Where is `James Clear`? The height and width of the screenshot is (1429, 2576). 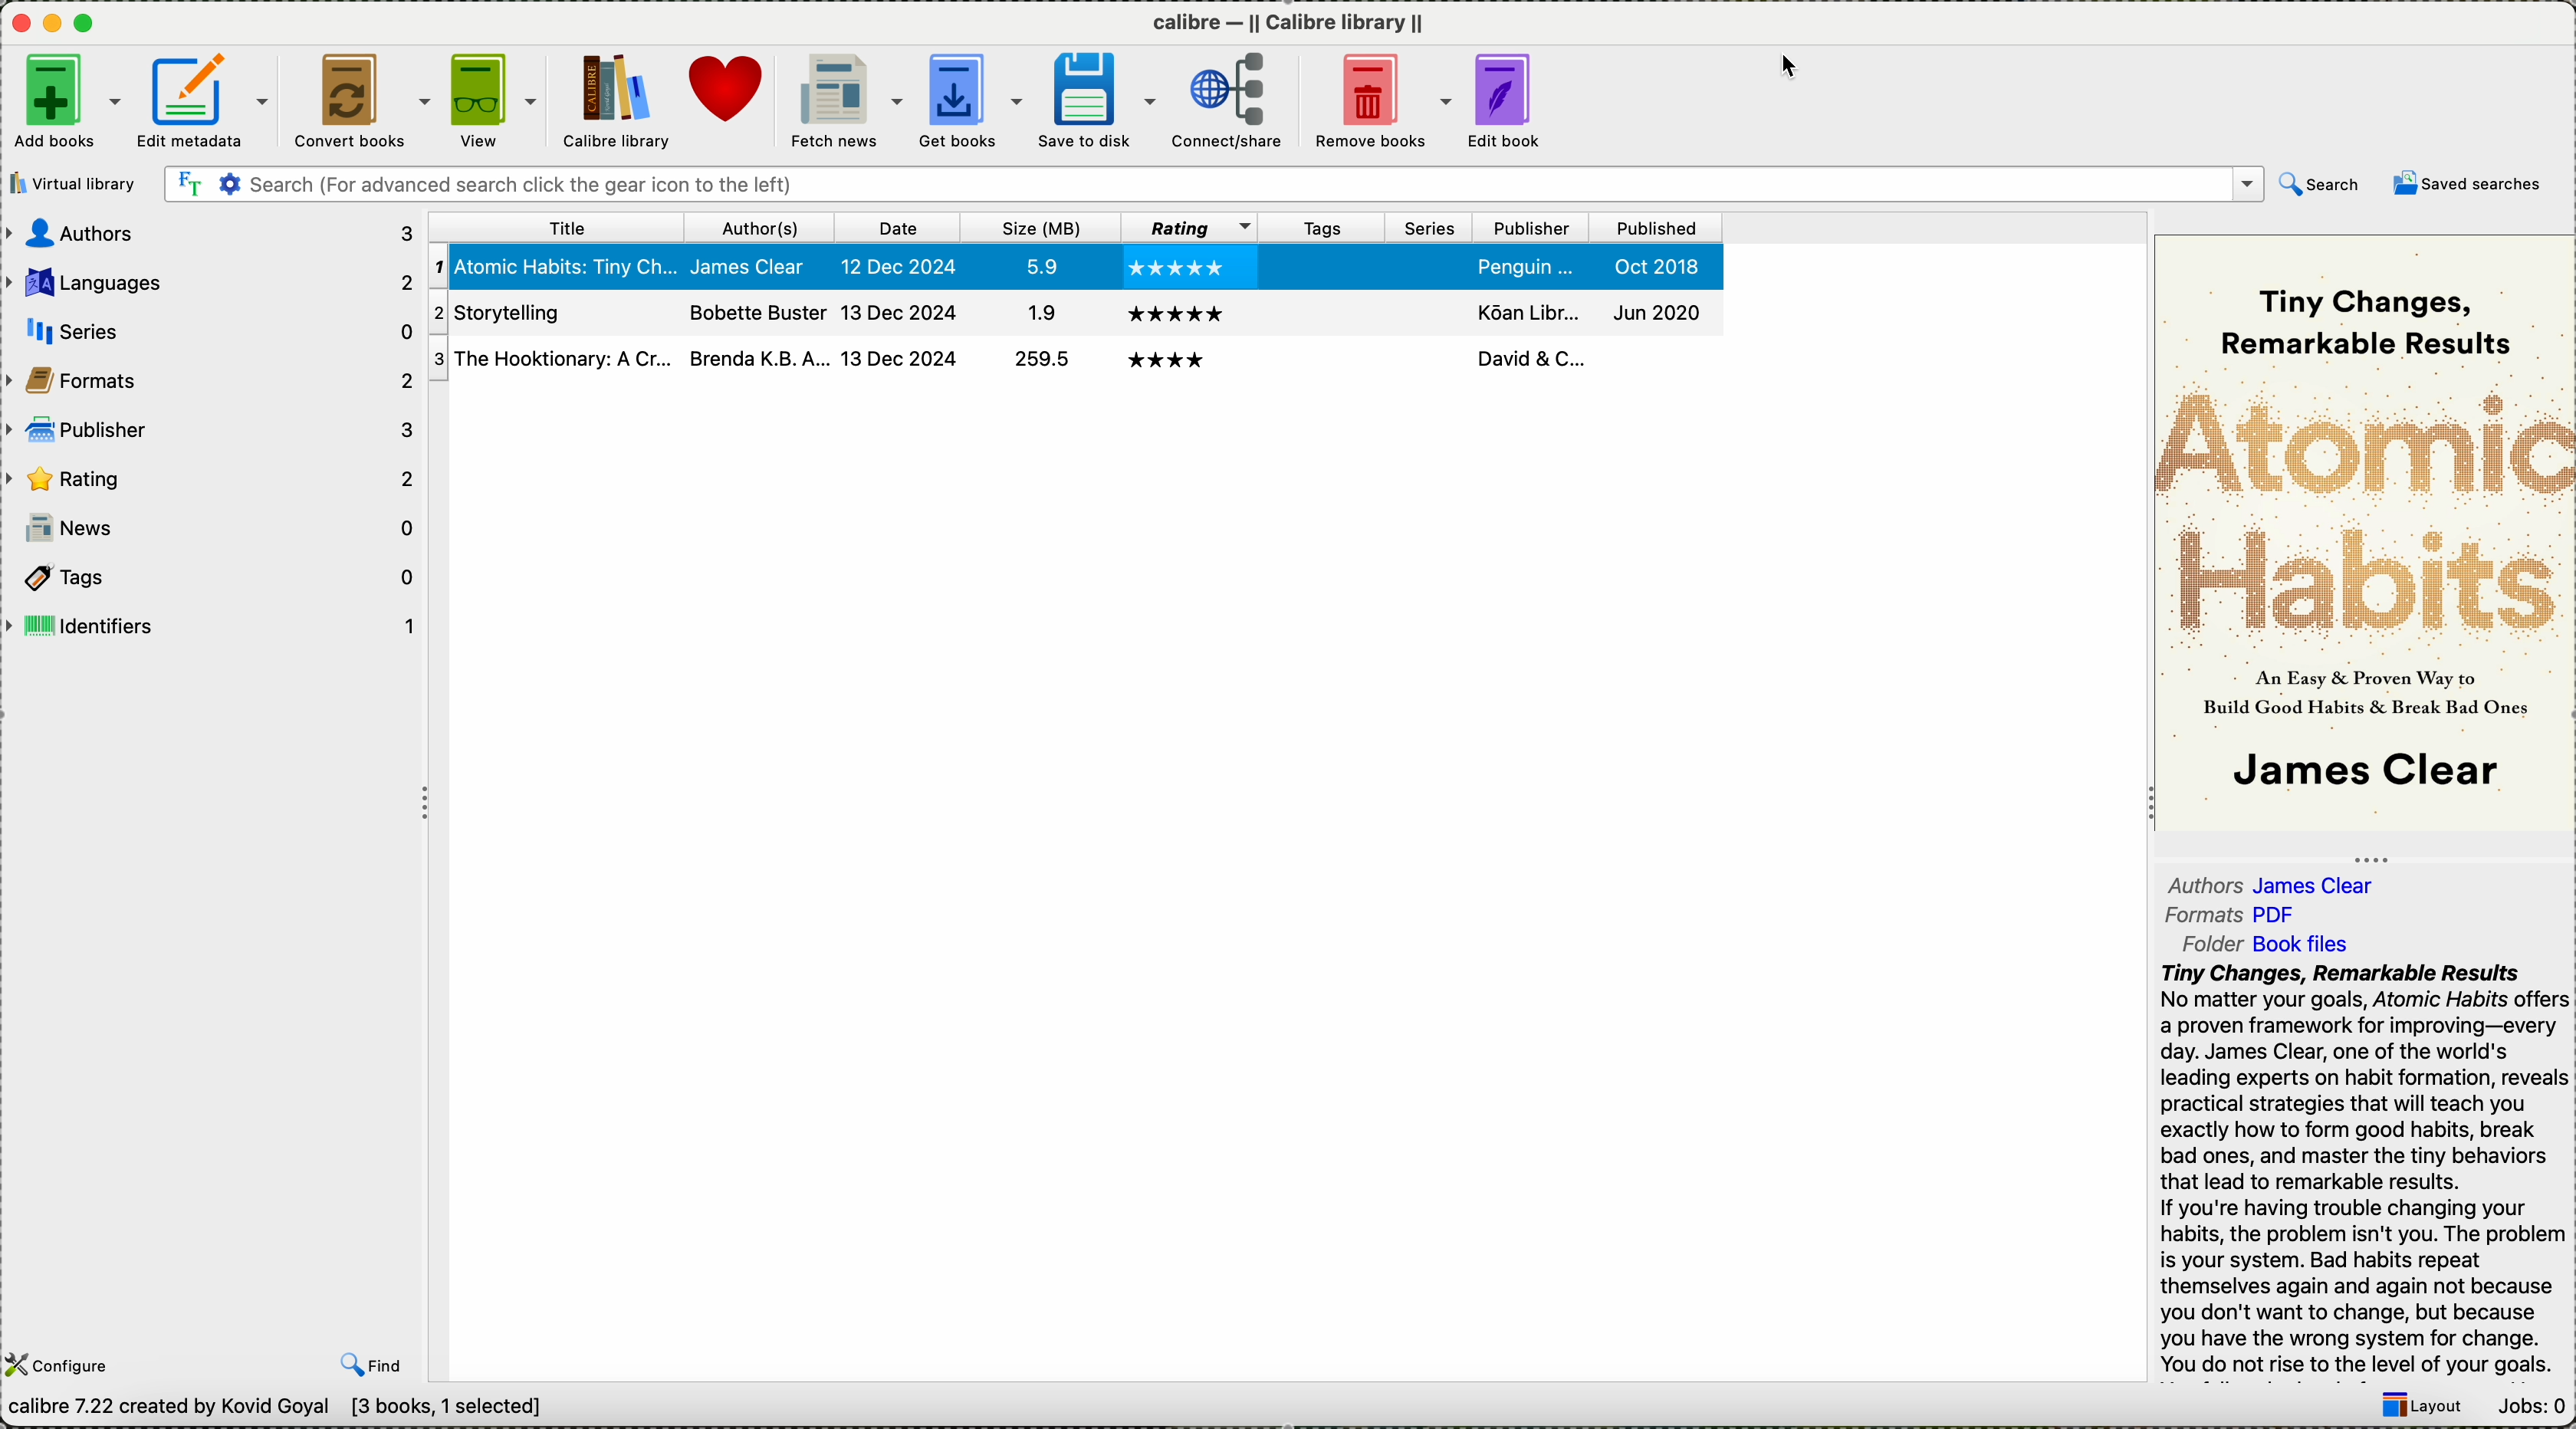
James Clear is located at coordinates (2324, 884).